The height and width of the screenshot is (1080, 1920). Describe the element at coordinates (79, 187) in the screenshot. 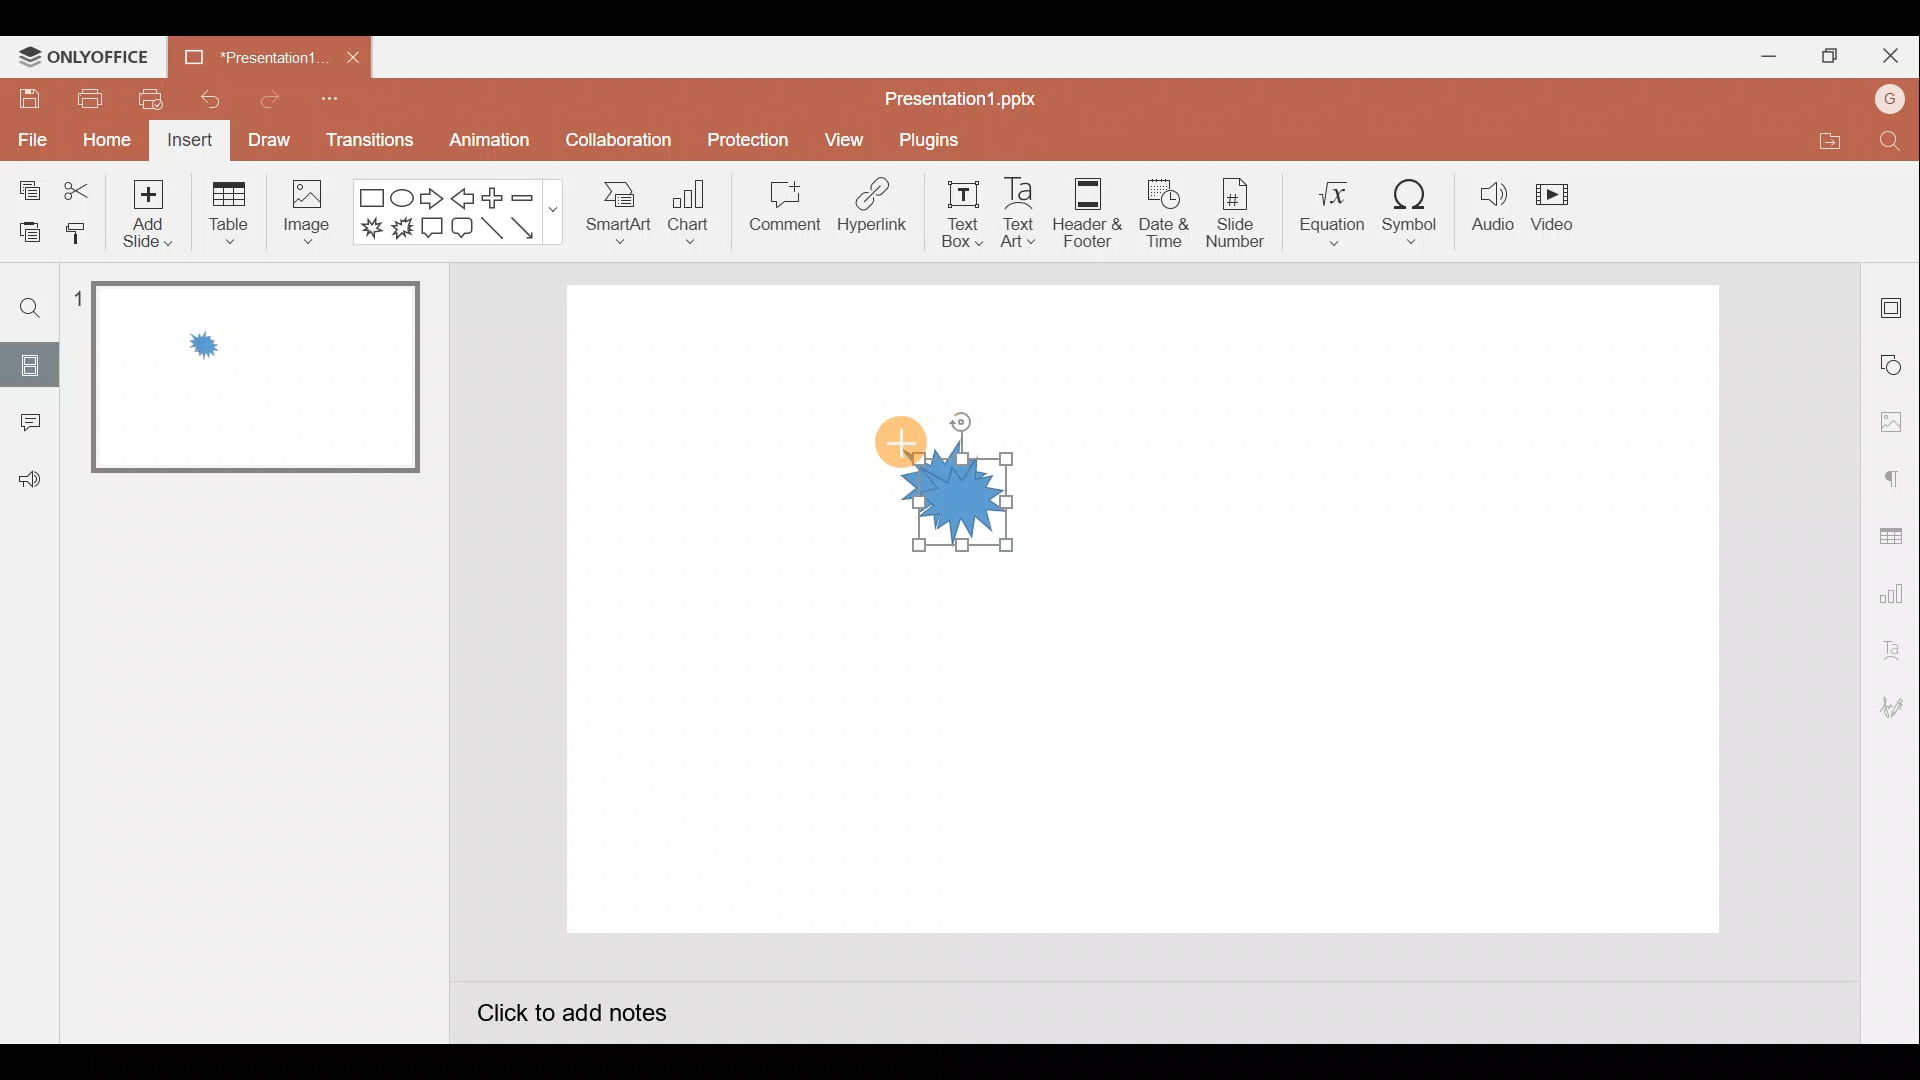

I see `Cut` at that location.